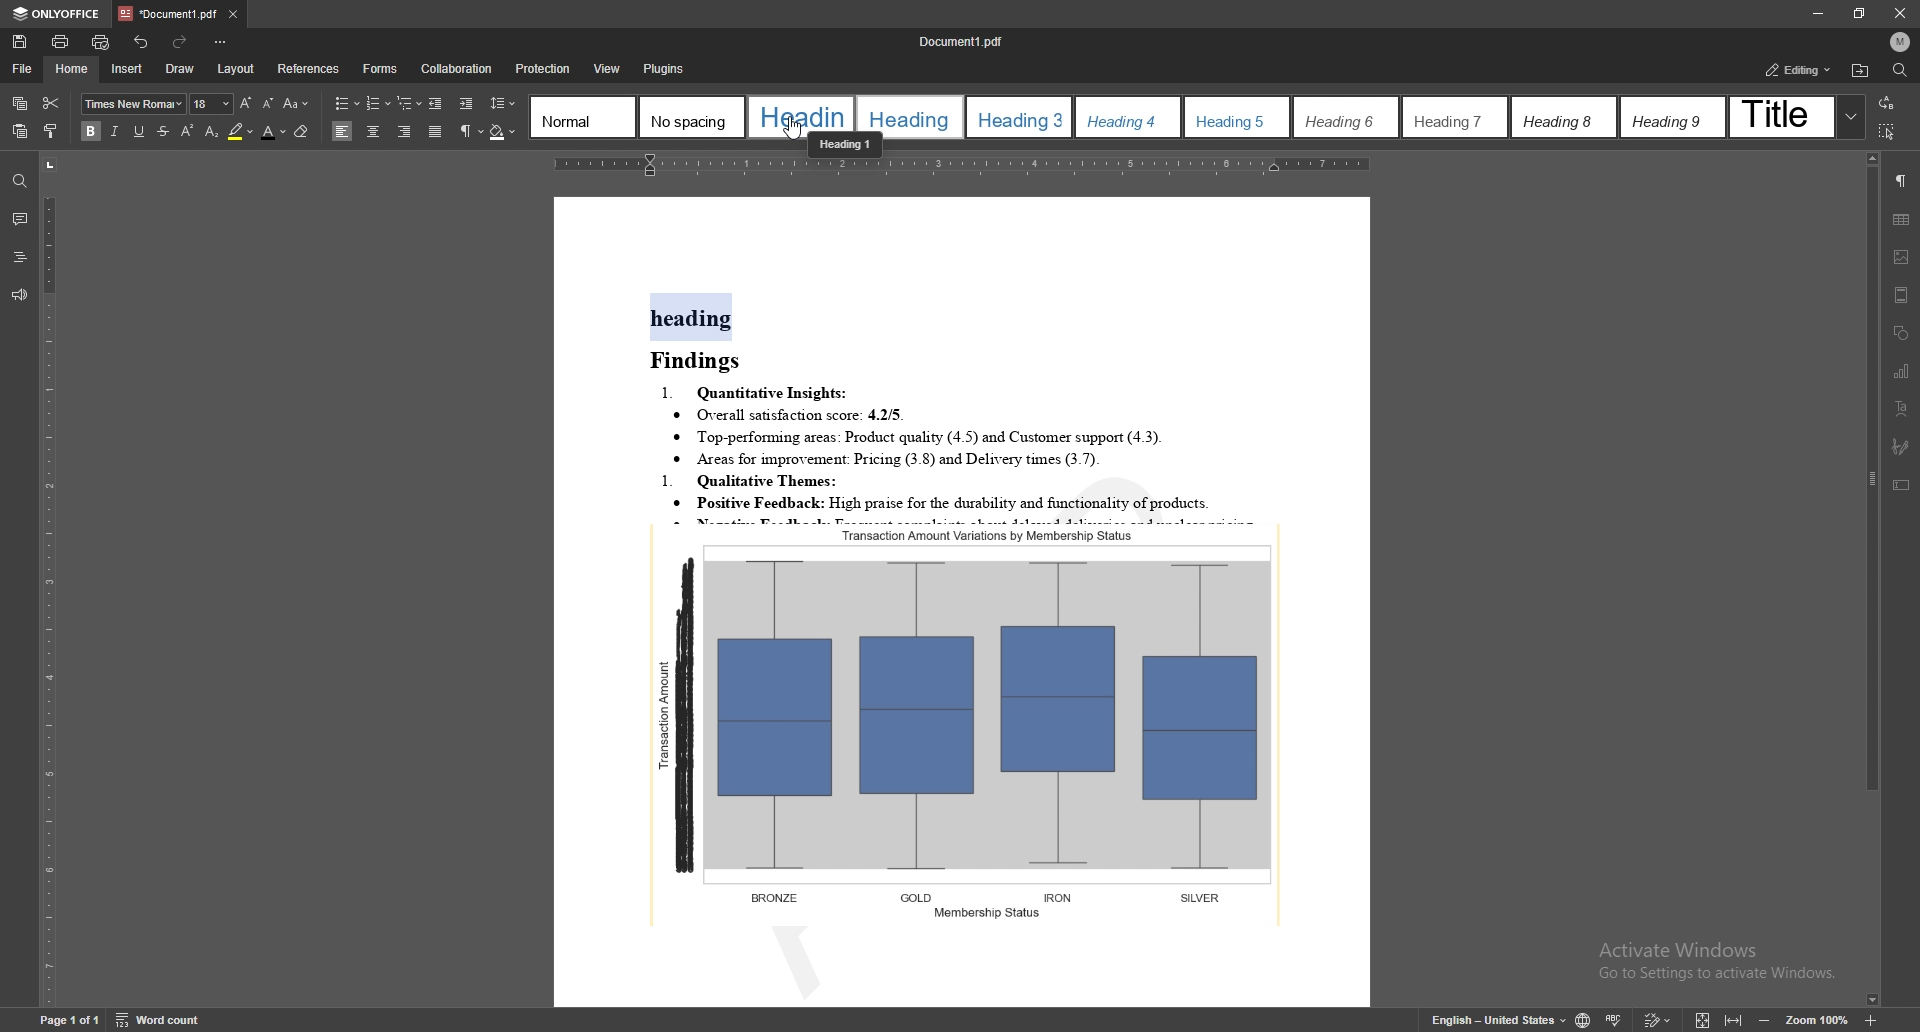  I want to click on horizontal scale, so click(975, 167).